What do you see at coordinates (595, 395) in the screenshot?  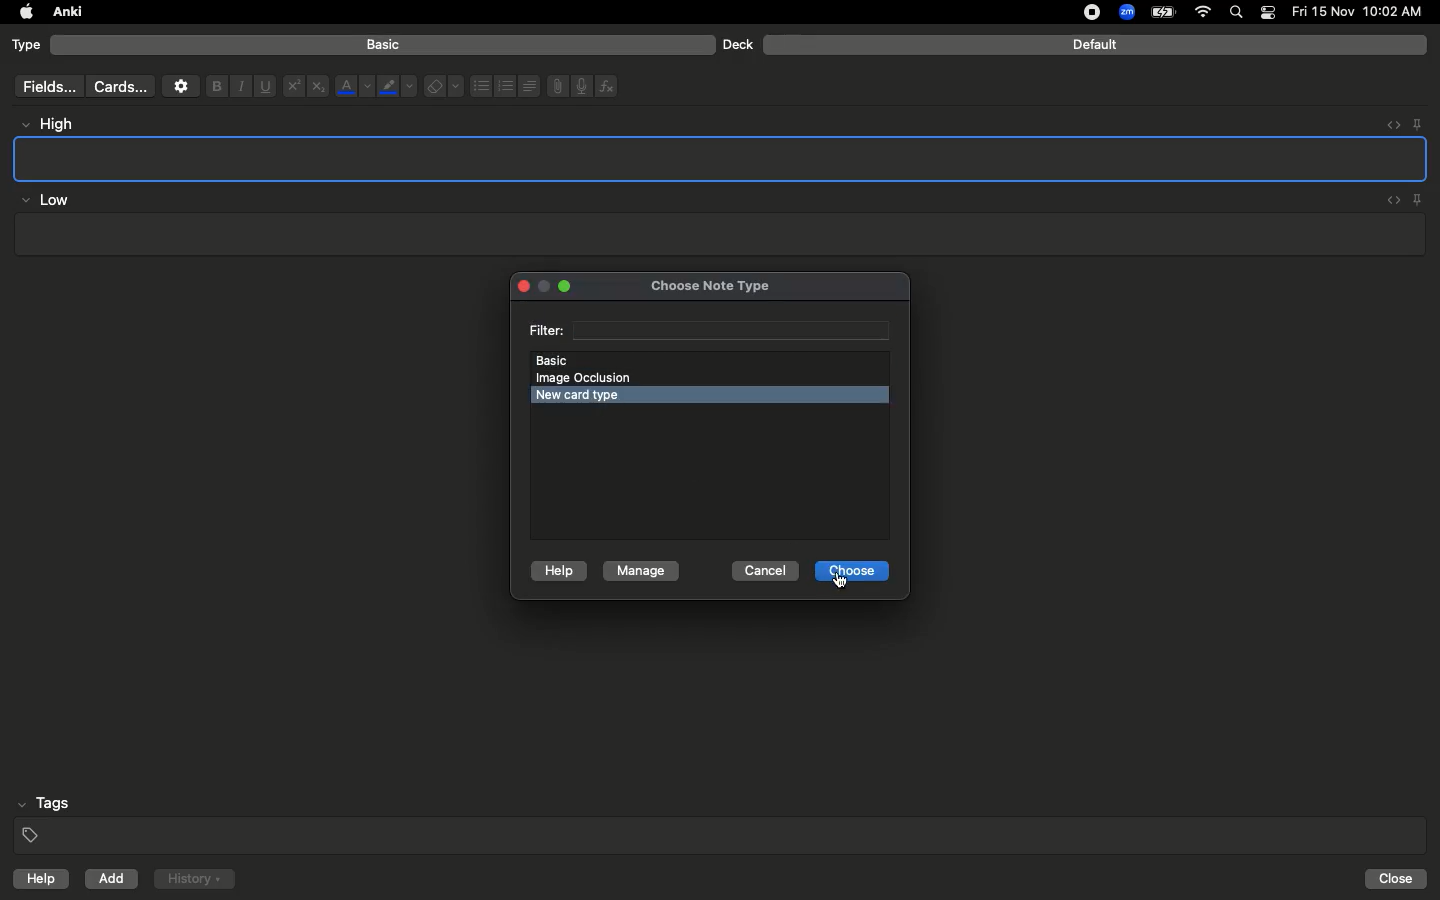 I see `New card type` at bounding box center [595, 395].